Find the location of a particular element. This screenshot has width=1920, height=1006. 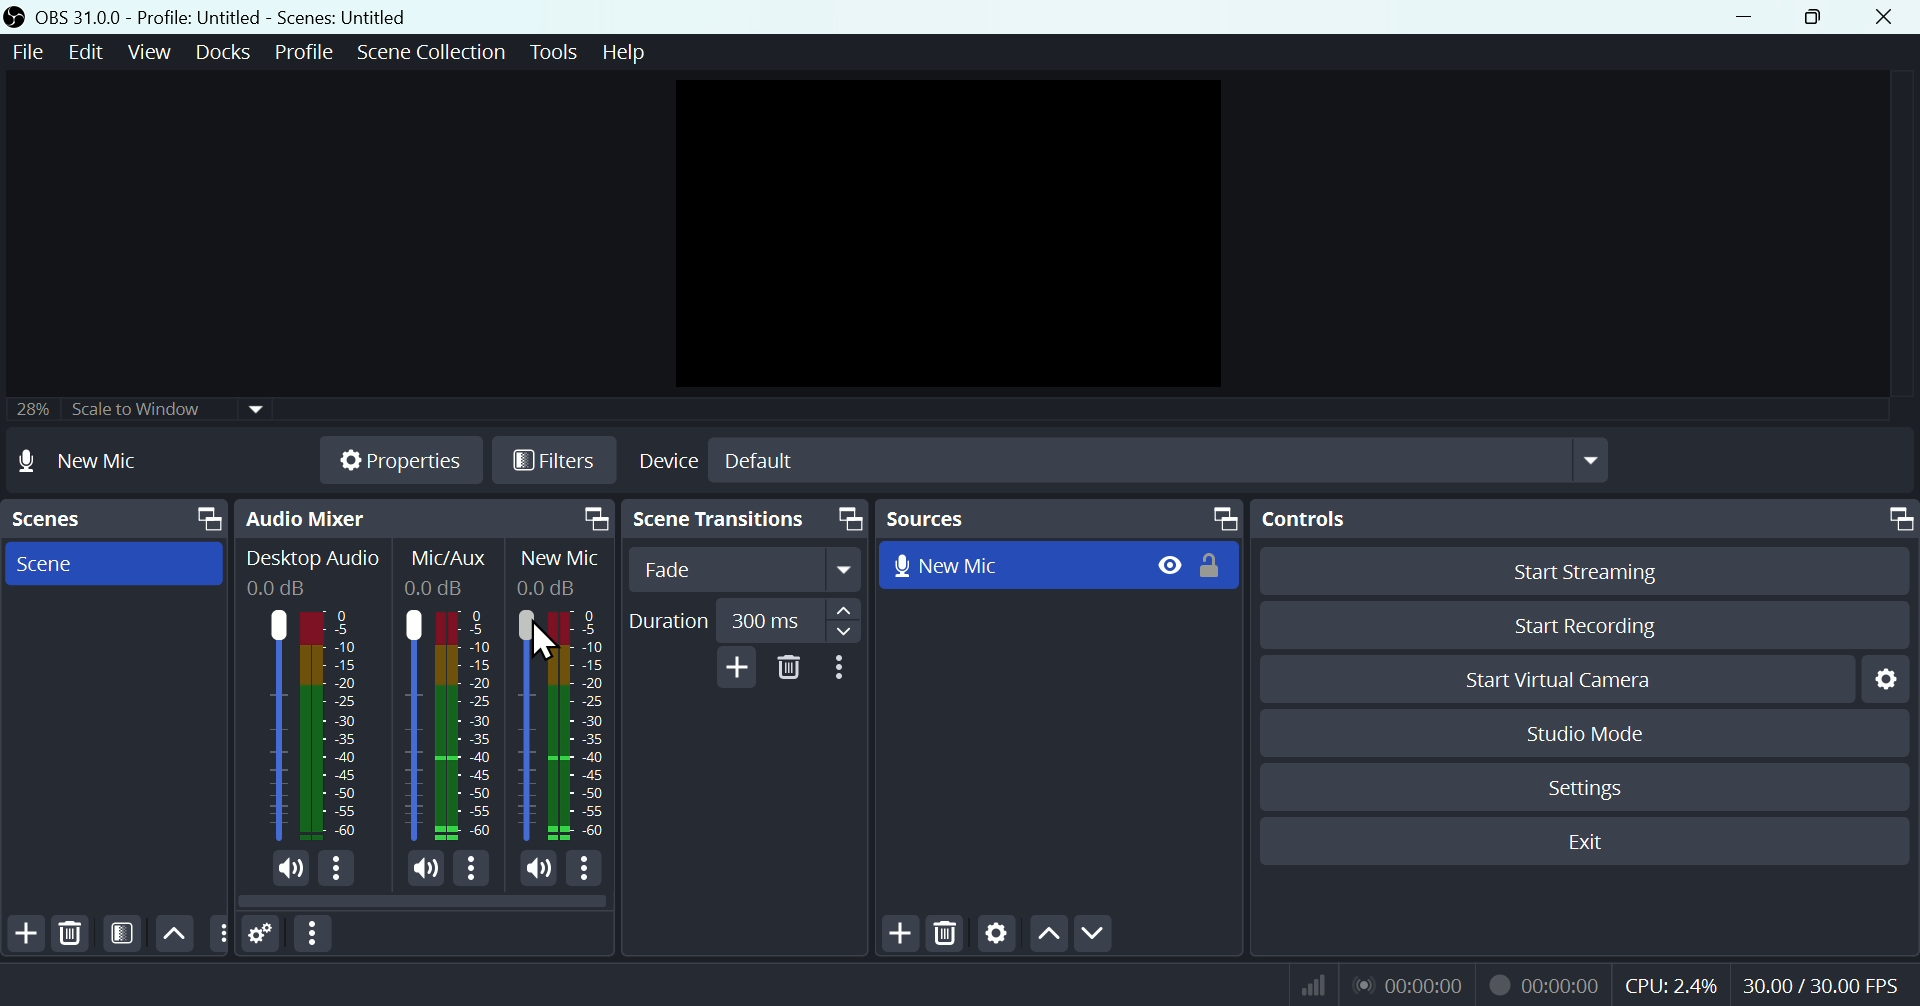

Settings is located at coordinates (262, 935).